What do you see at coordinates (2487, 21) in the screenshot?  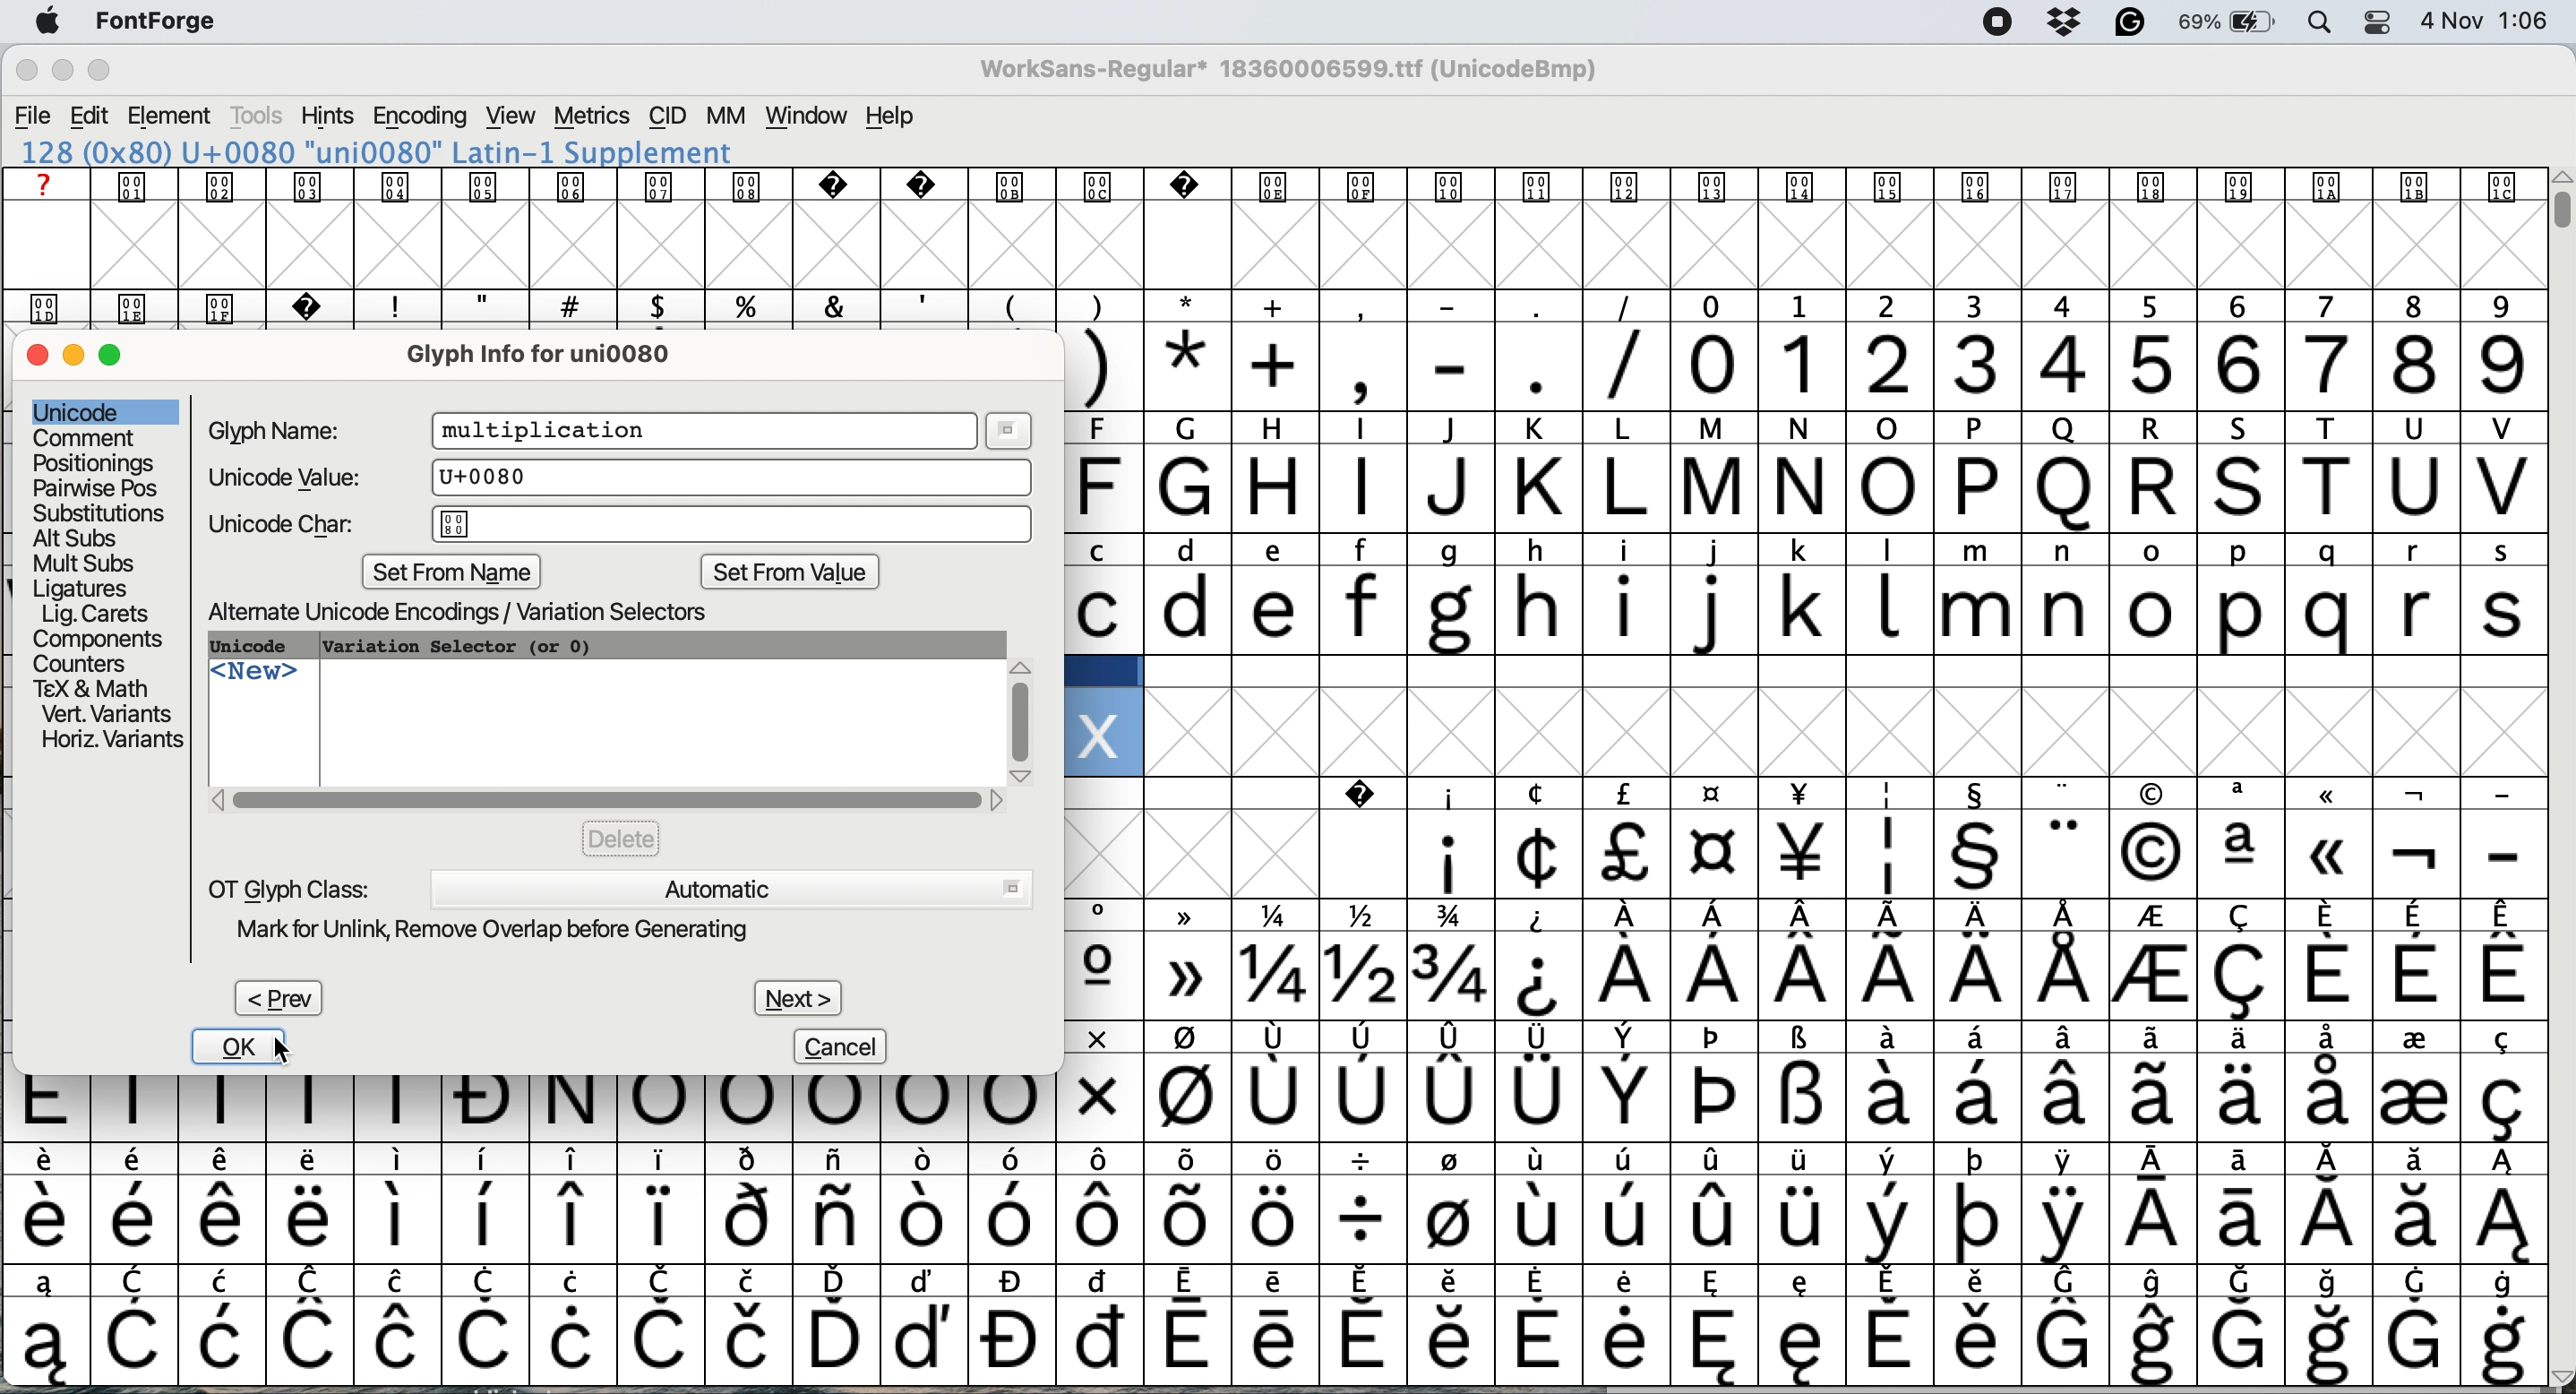 I see `date and time` at bounding box center [2487, 21].